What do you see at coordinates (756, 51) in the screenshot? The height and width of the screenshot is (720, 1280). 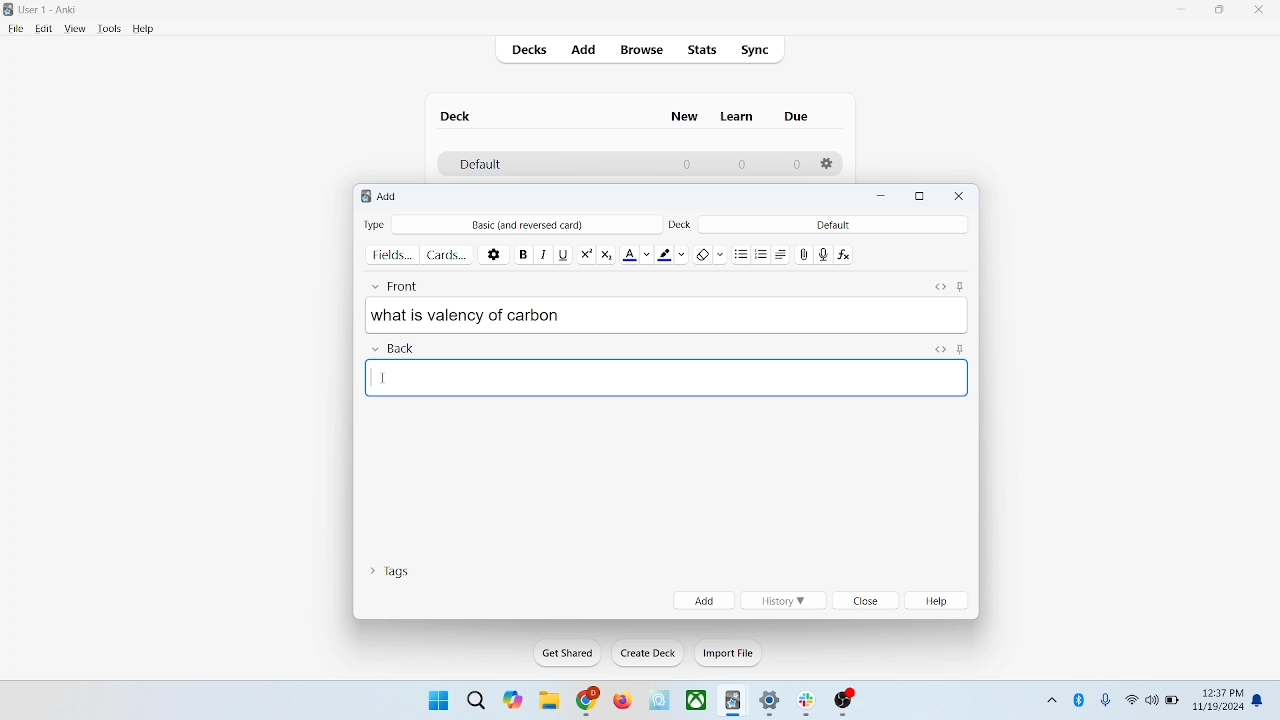 I see `sync` at bounding box center [756, 51].